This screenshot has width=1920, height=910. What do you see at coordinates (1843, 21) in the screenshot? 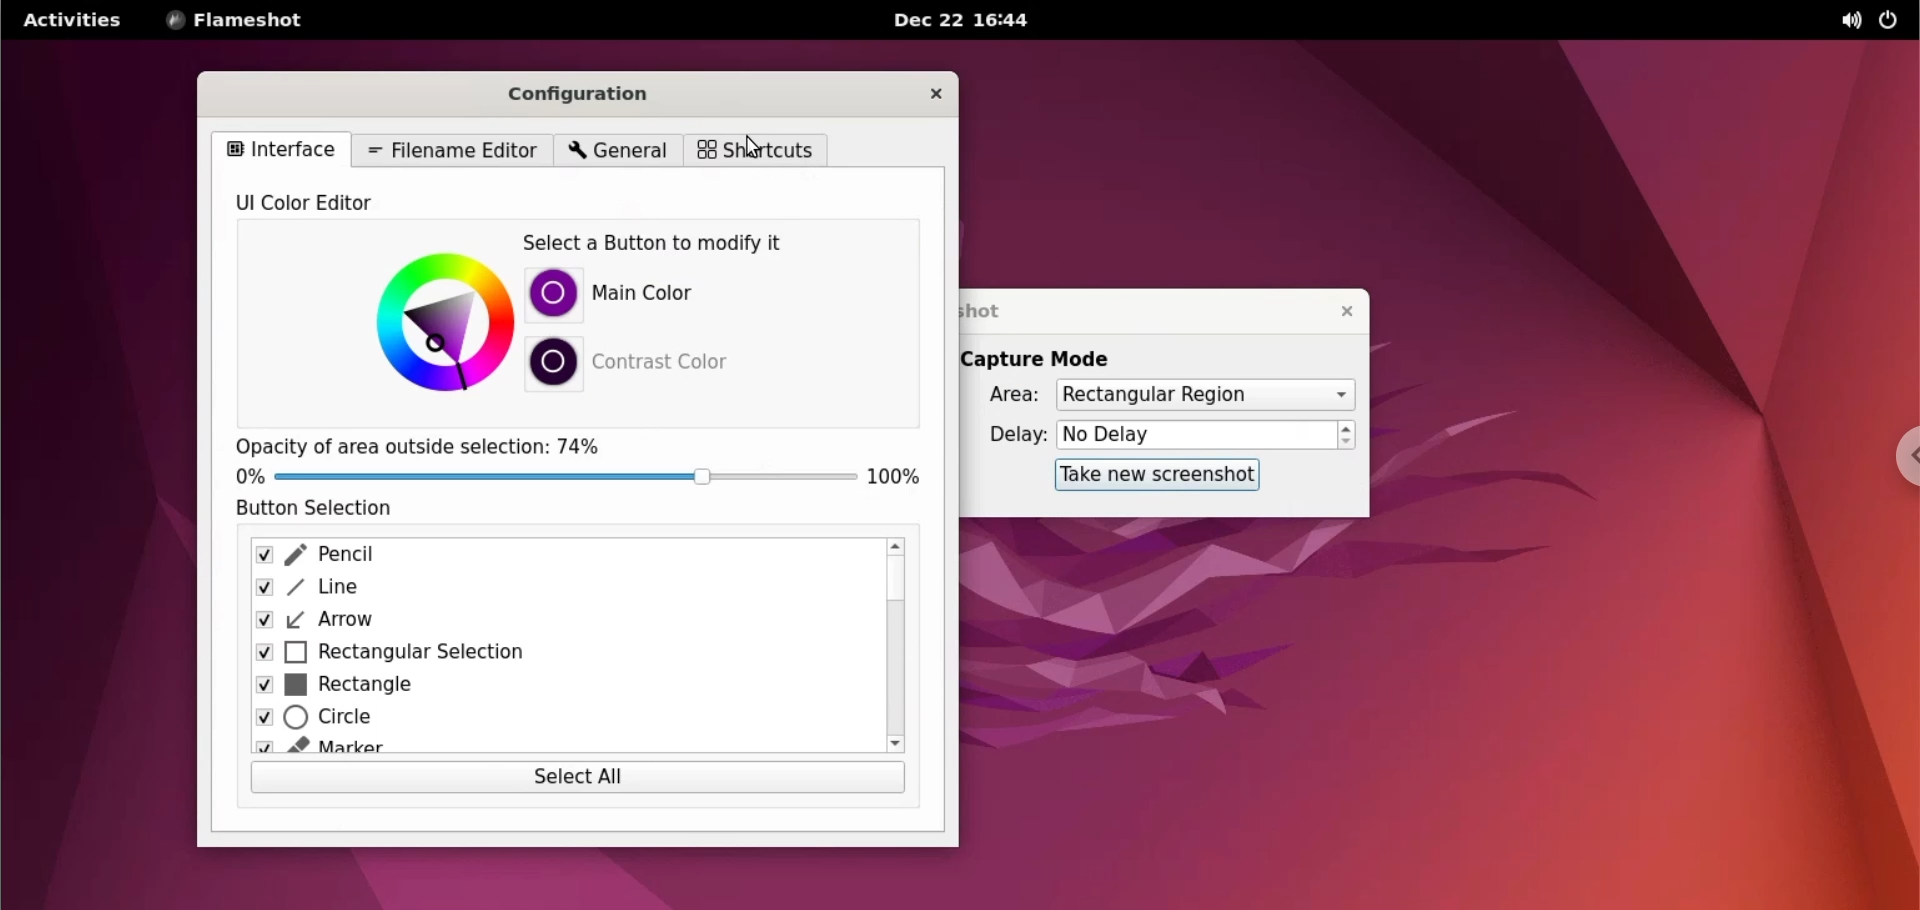
I see `sound options` at bounding box center [1843, 21].